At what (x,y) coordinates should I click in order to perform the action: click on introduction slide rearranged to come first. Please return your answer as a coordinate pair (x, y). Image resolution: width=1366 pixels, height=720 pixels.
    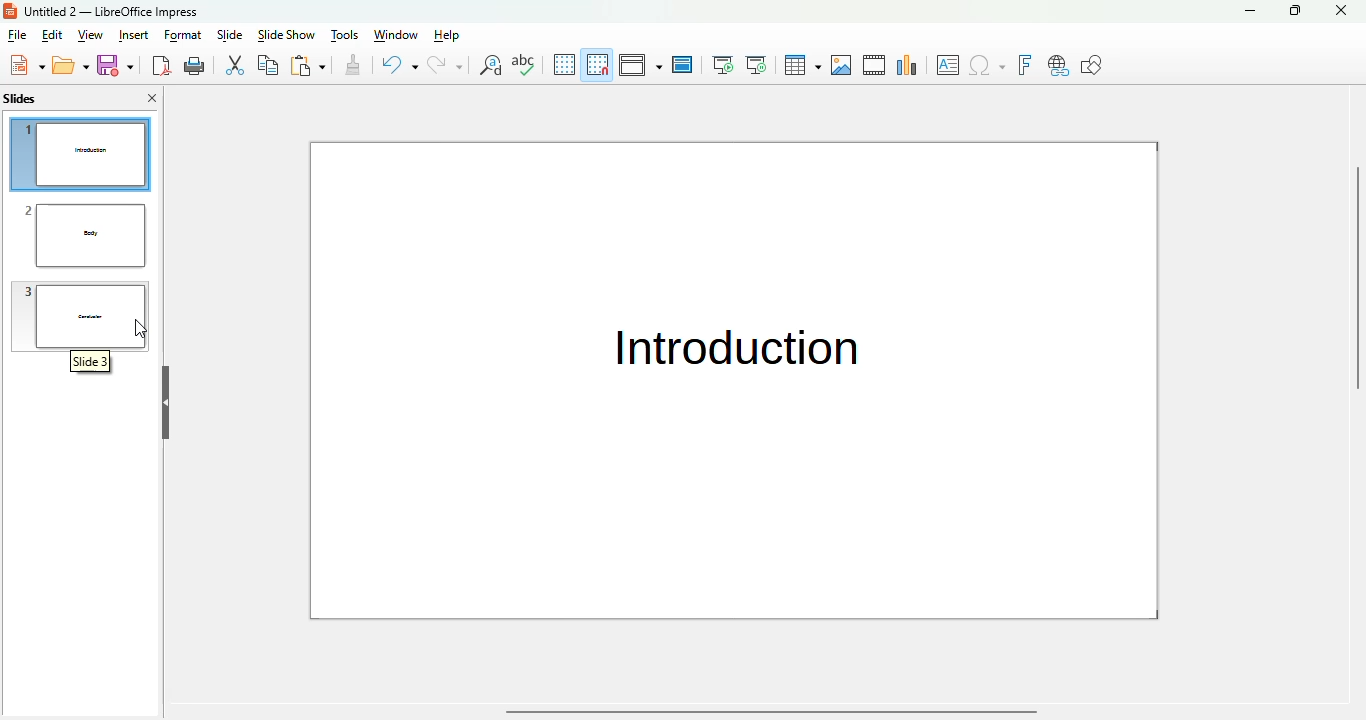
    Looking at the image, I should click on (82, 155).